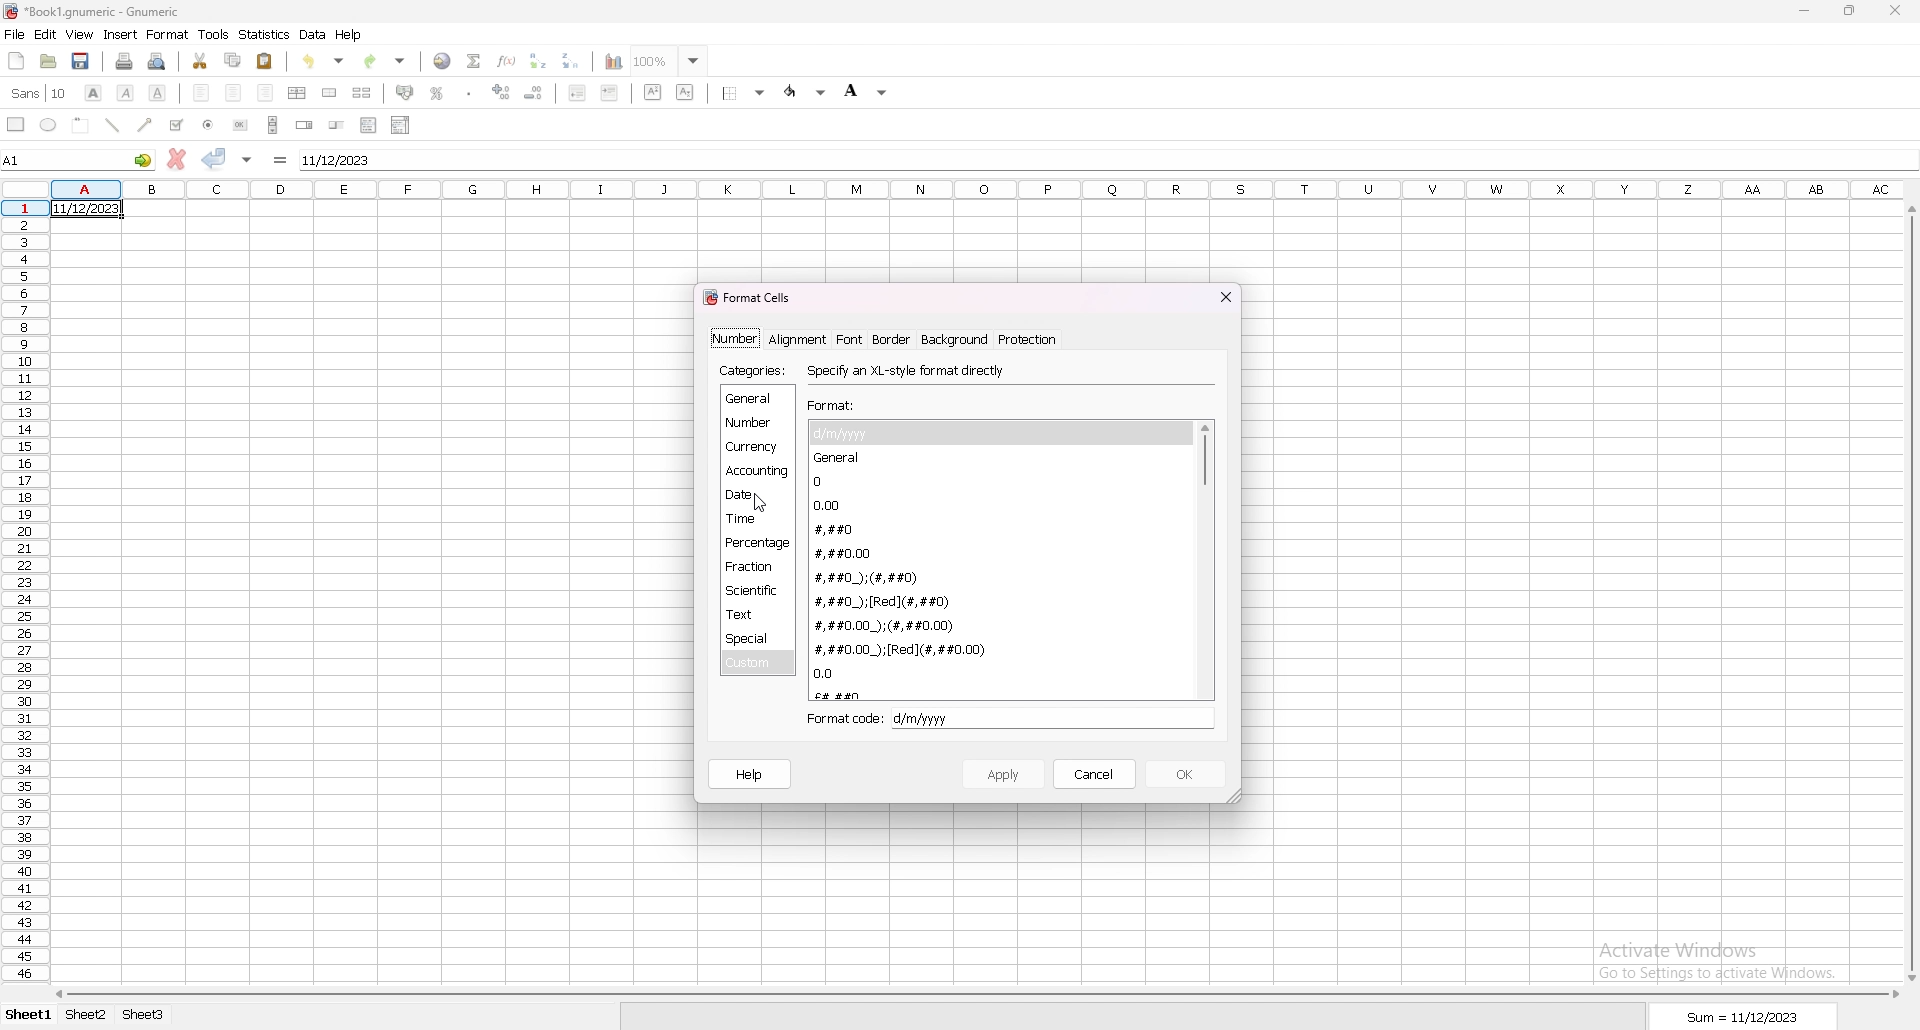 This screenshot has width=1920, height=1030. I want to click on scroll bar, so click(1908, 593).